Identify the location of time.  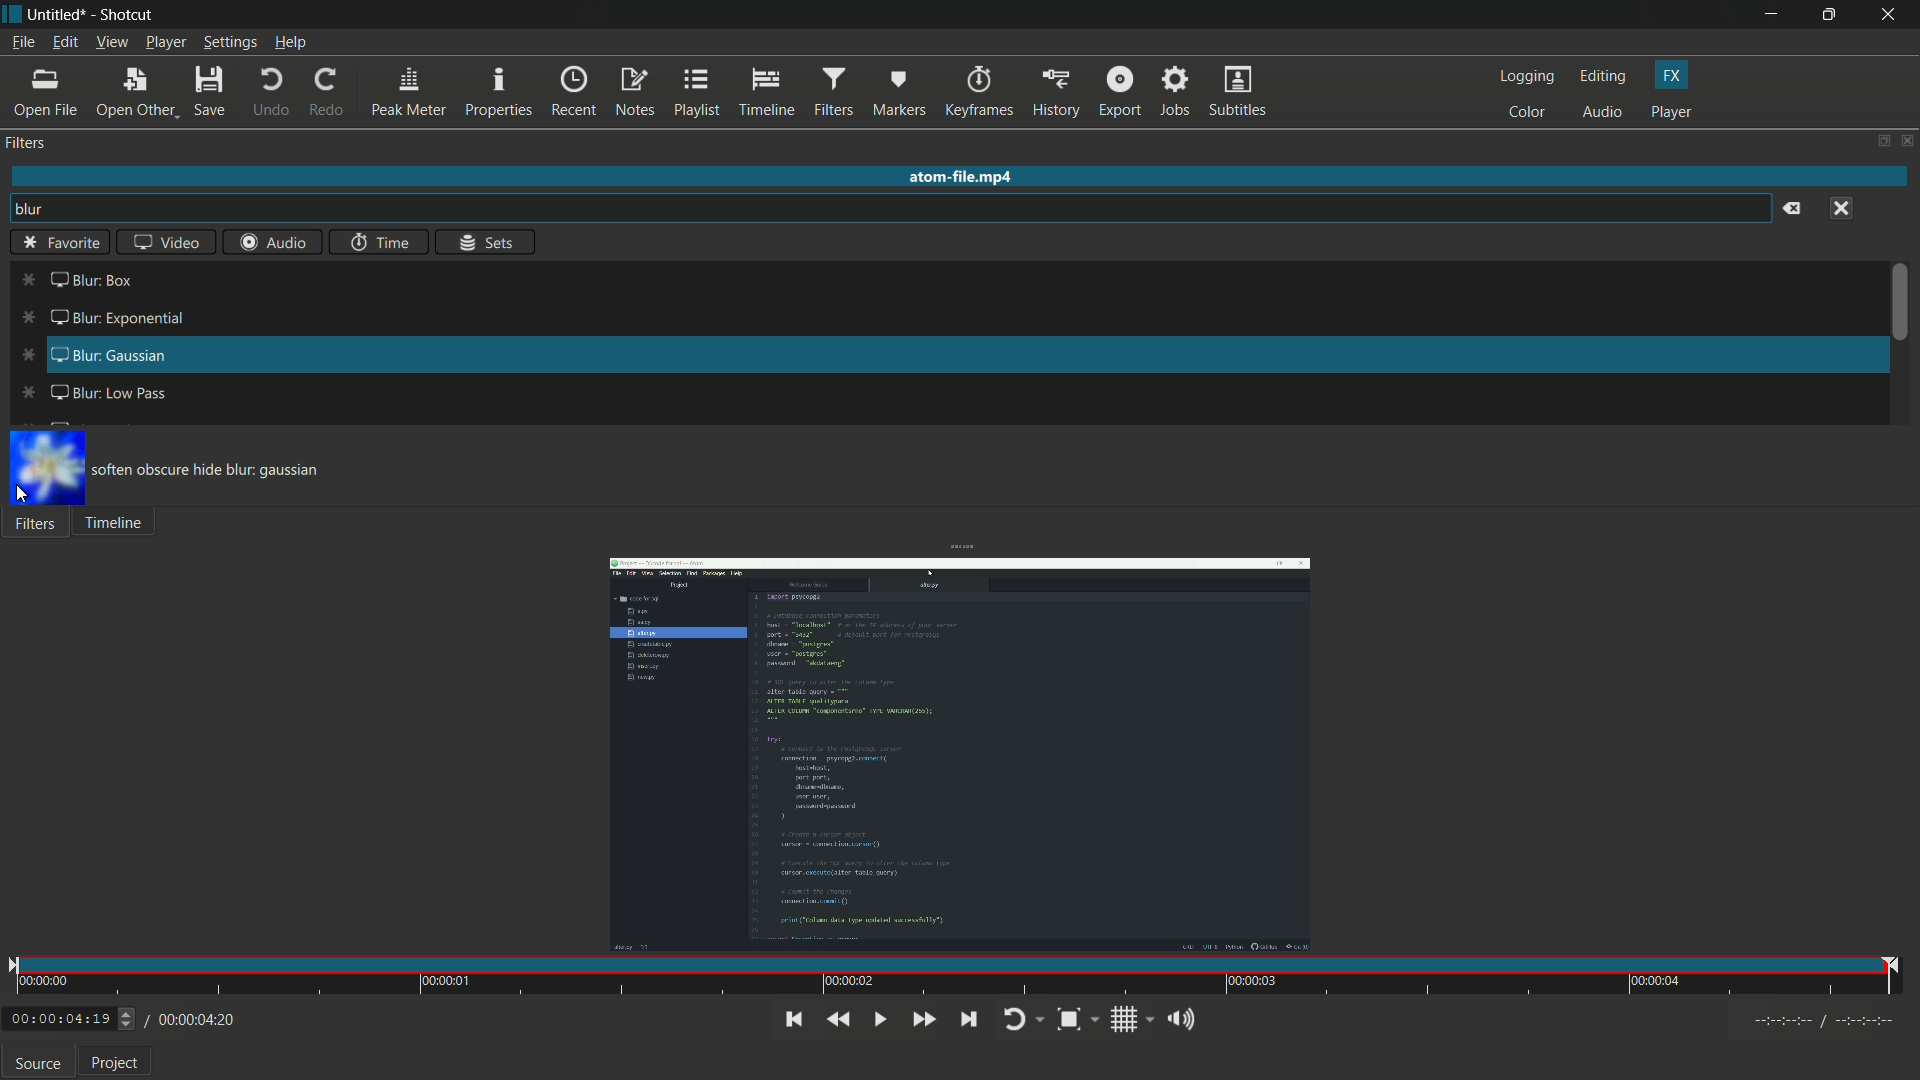
(381, 242).